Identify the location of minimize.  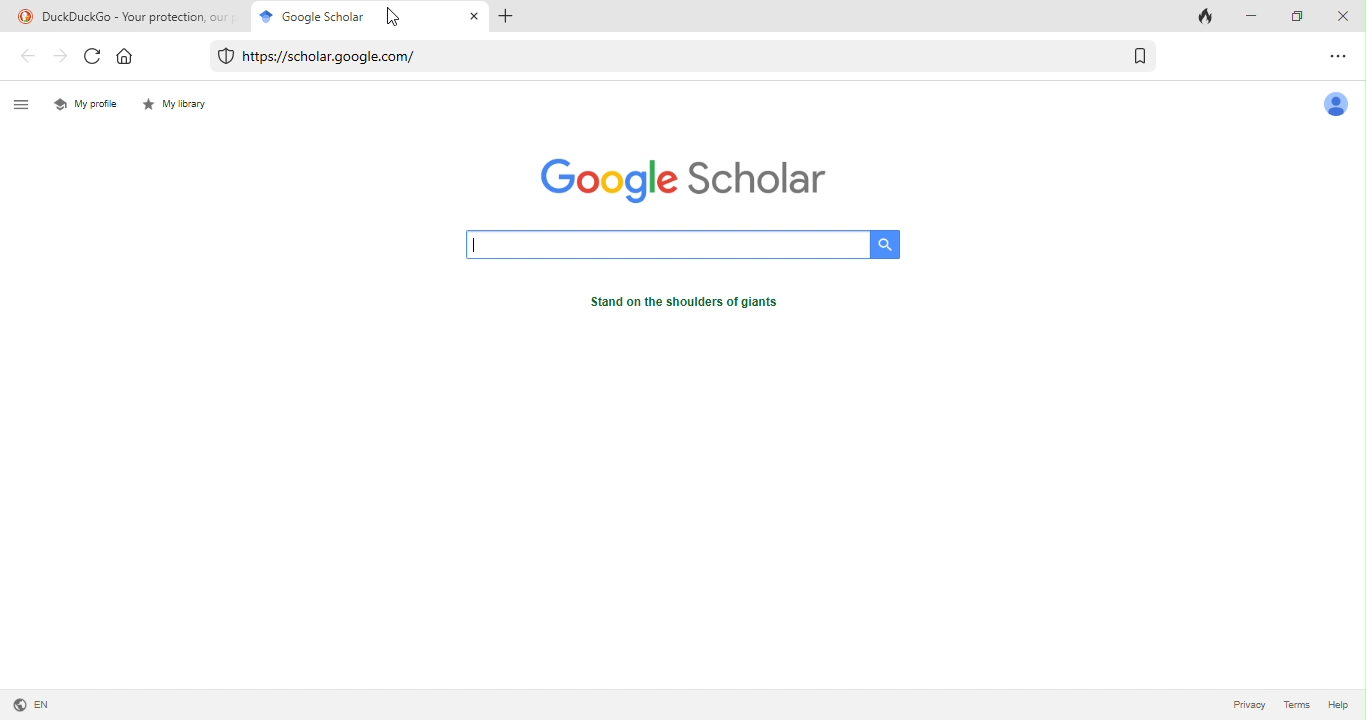
(1253, 15).